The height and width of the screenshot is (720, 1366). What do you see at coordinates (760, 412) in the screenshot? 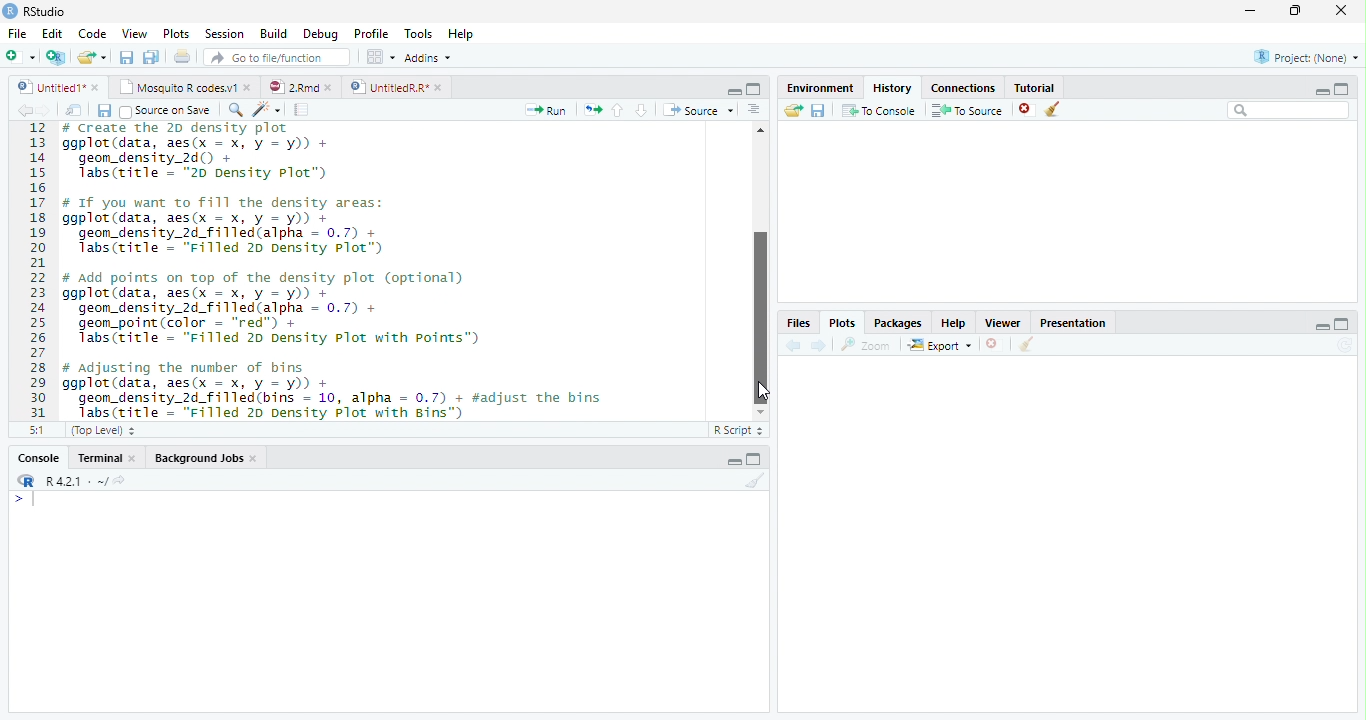
I see `Scrollbar down` at bounding box center [760, 412].